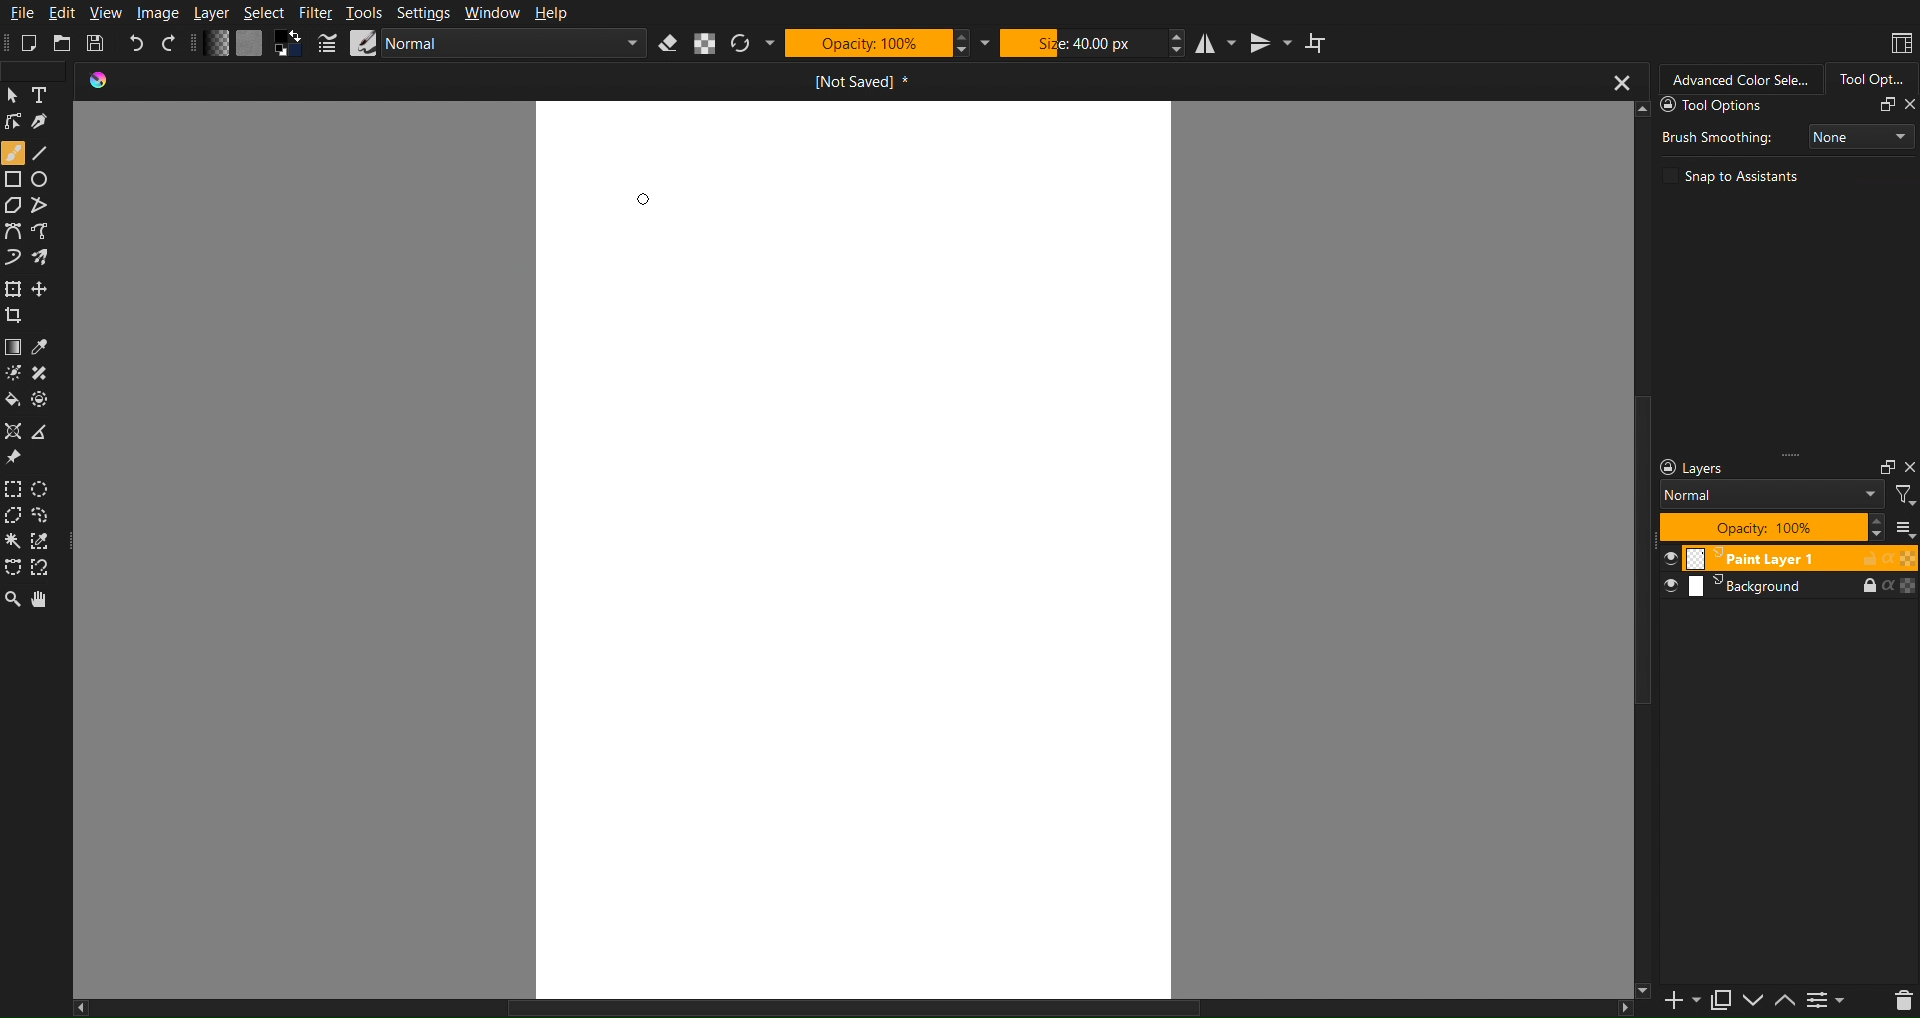 Image resolution: width=1920 pixels, height=1018 pixels. Describe the element at coordinates (47, 206) in the screenshot. I see `Straight Line` at that location.